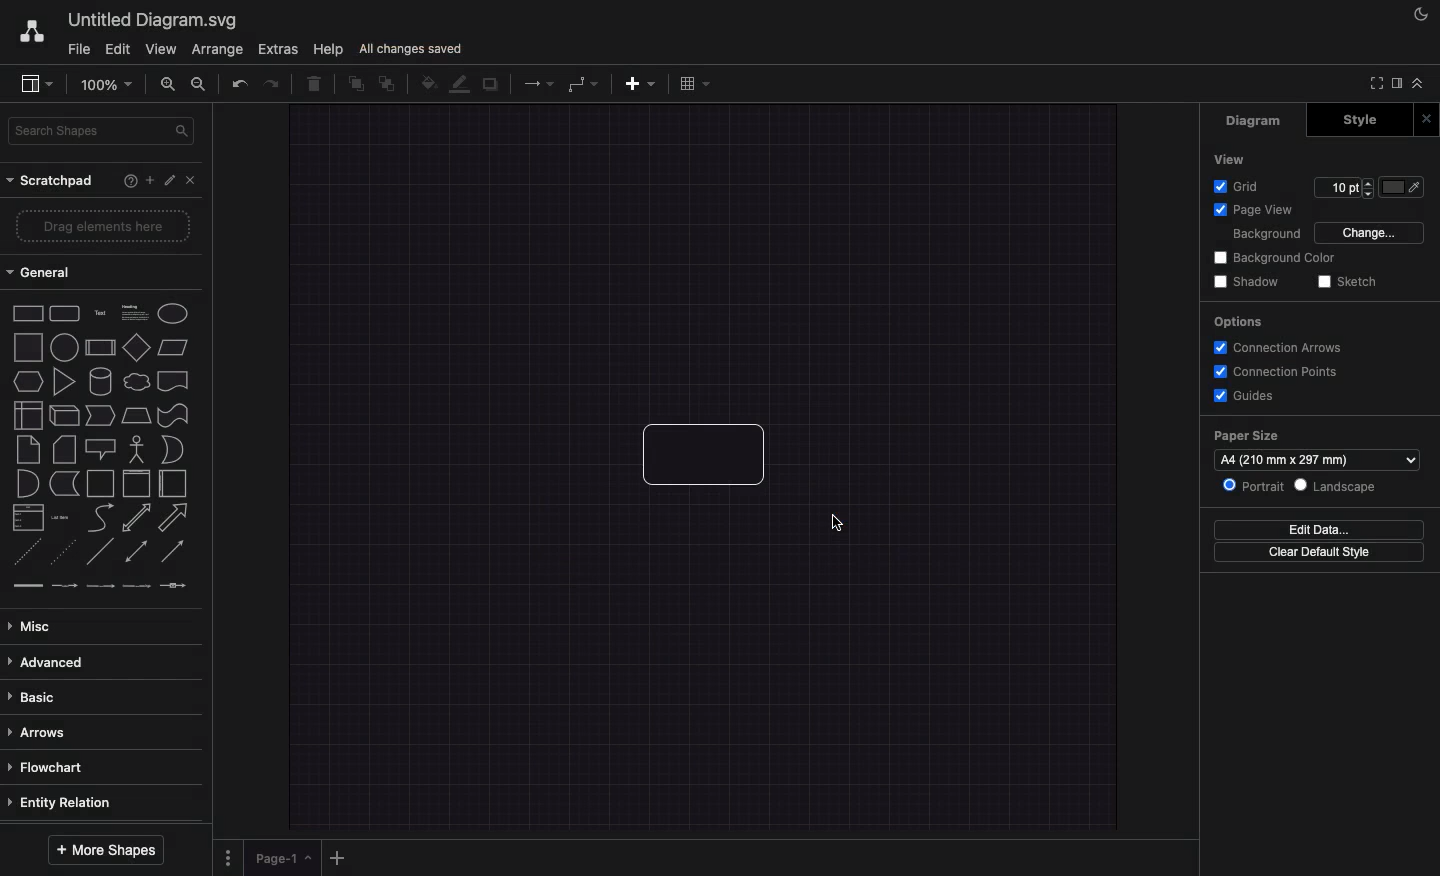  I want to click on Fullscreen, so click(1373, 85).